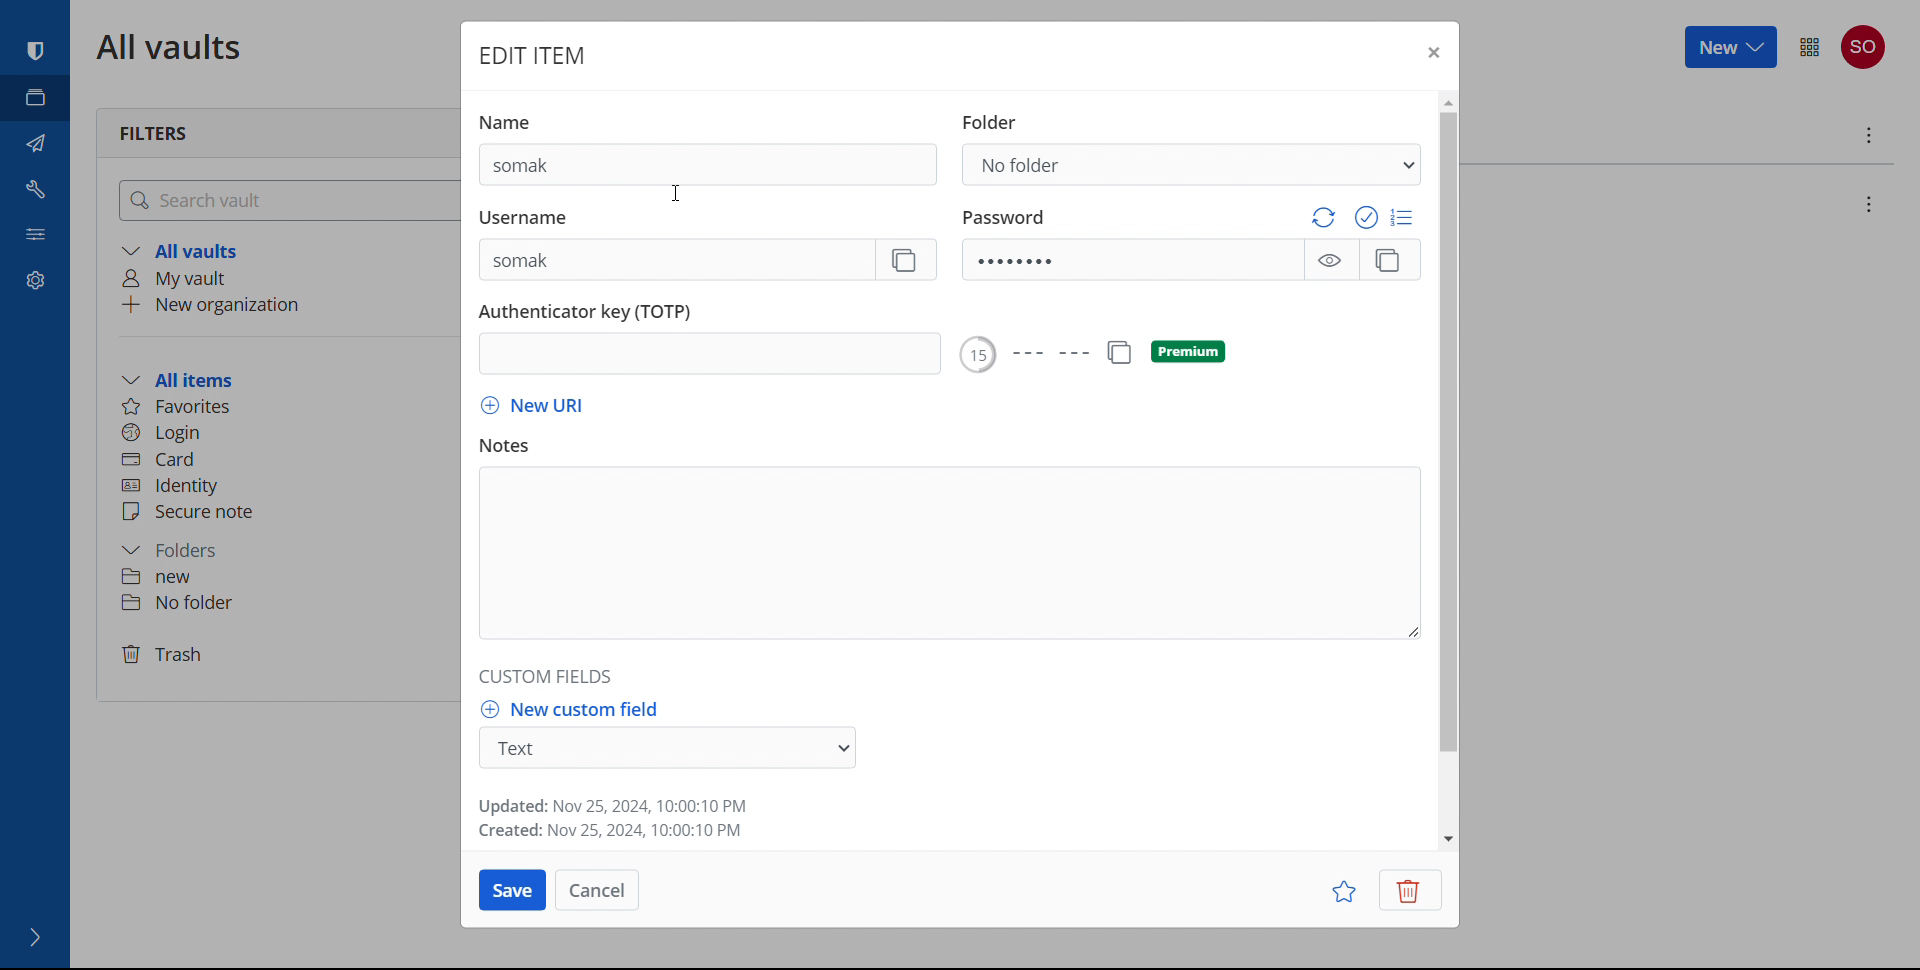 The image size is (1920, 970). What do you see at coordinates (617, 818) in the screenshot?
I see `date of last update and creation` at bounding box center [617, 818].